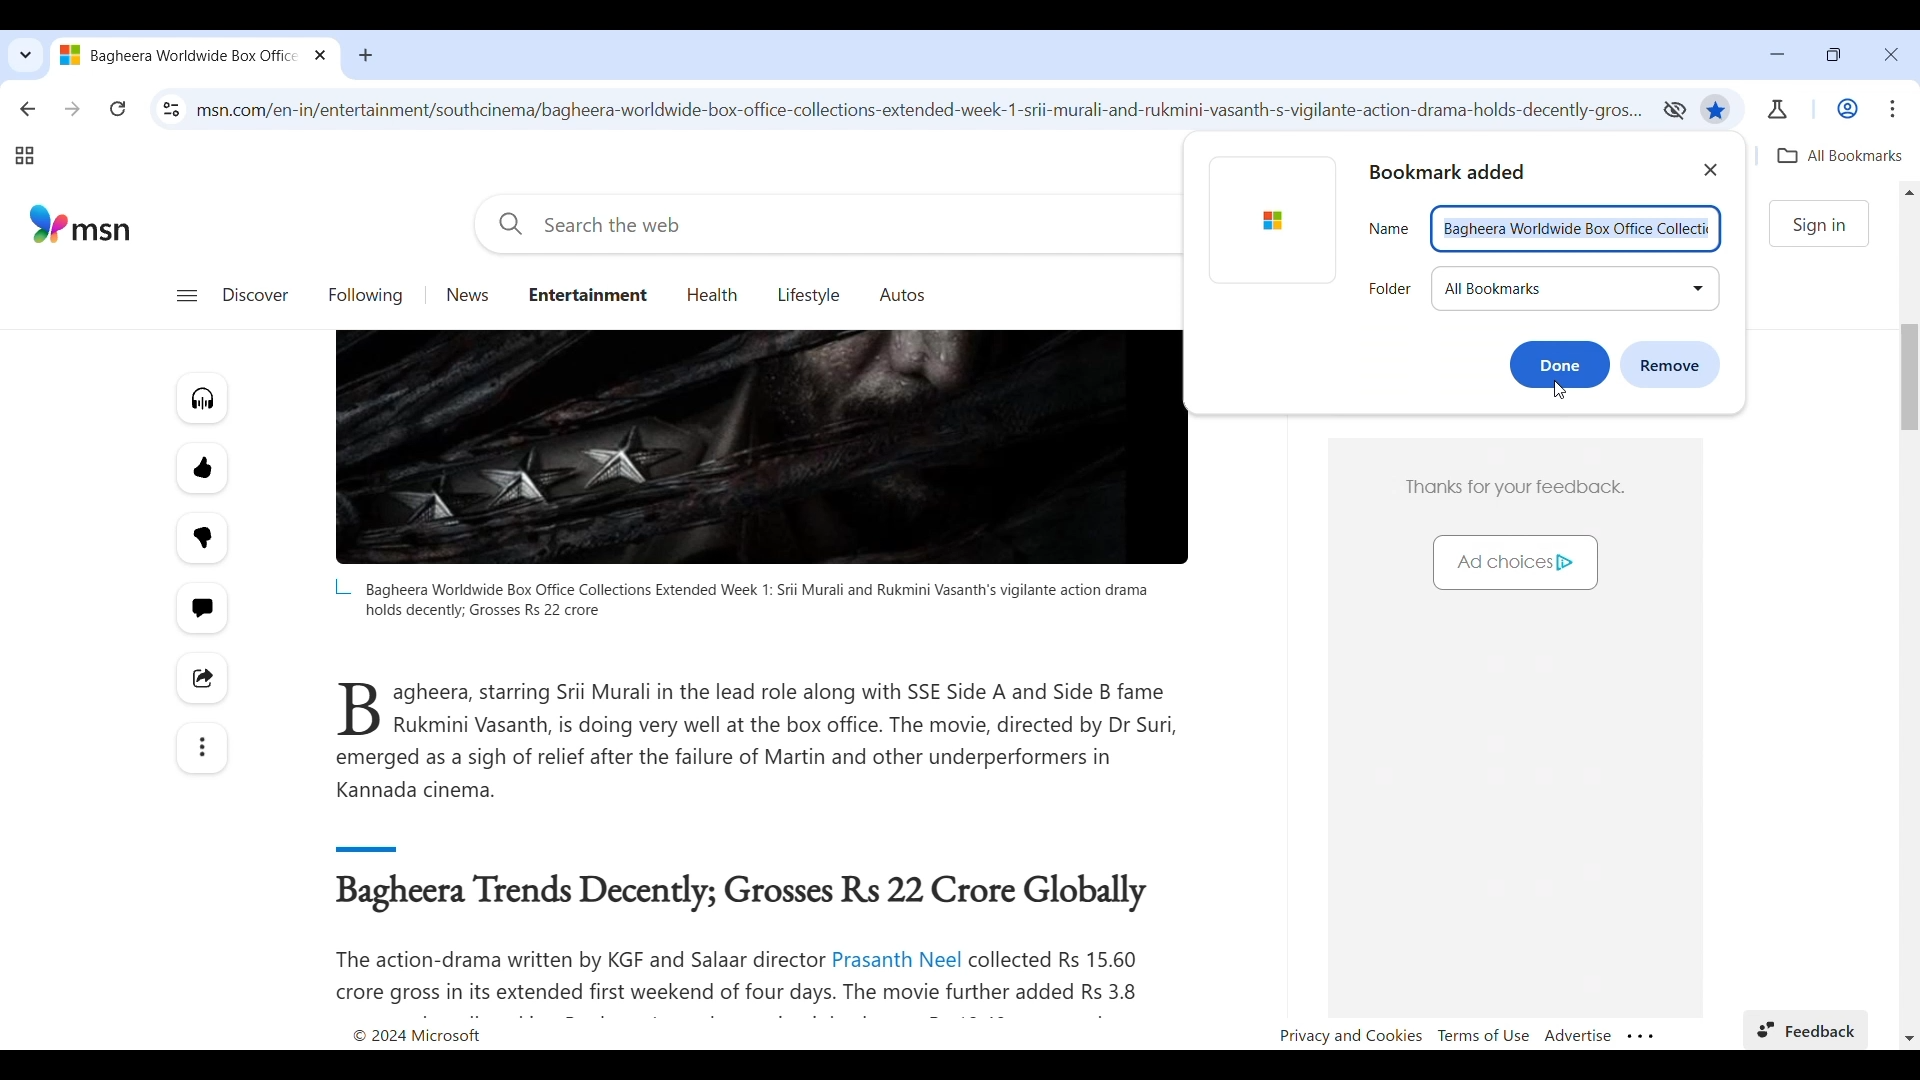 The image size is (1920, 1080). Describe the element at coordinates (1909, 377) in the screenshot. I see `Vertical slide bar` at that location.